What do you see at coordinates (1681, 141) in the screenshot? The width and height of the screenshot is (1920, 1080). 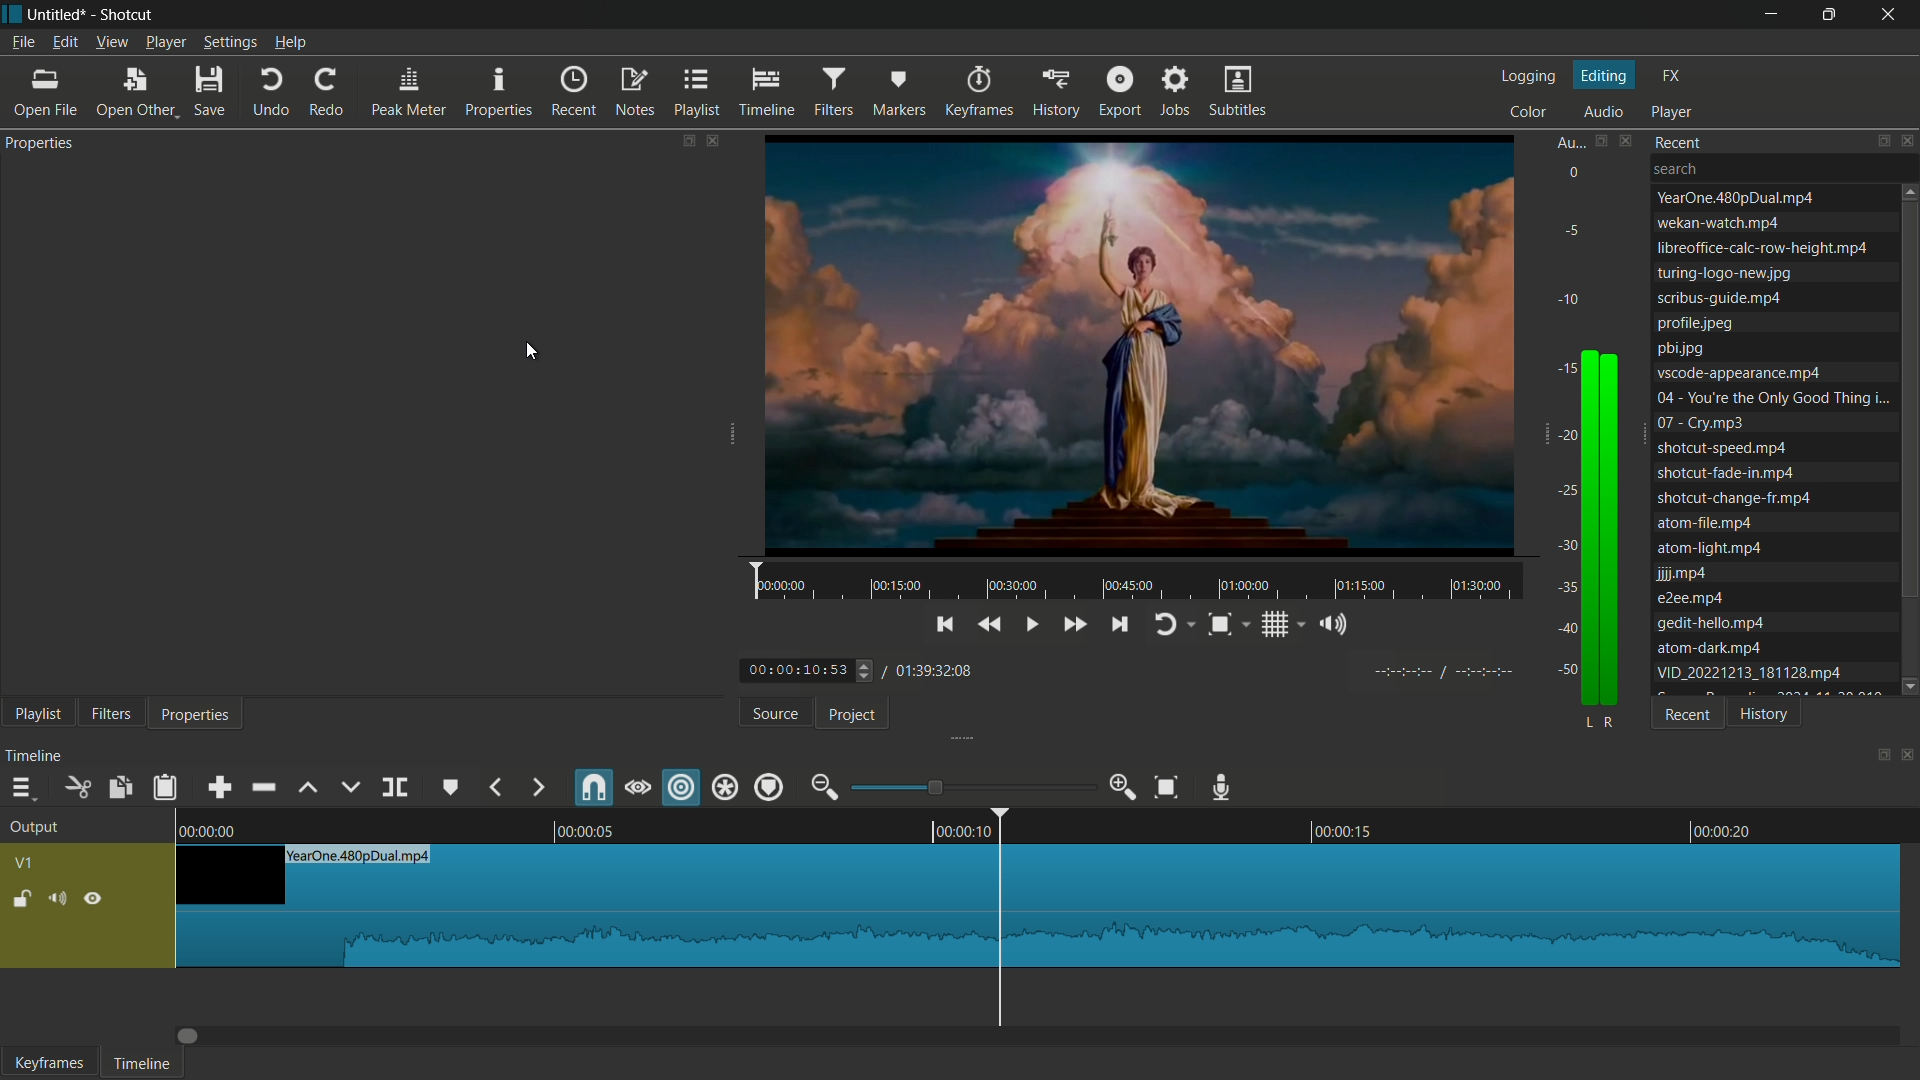 I see `recent` at bounding box center [1681, 141].